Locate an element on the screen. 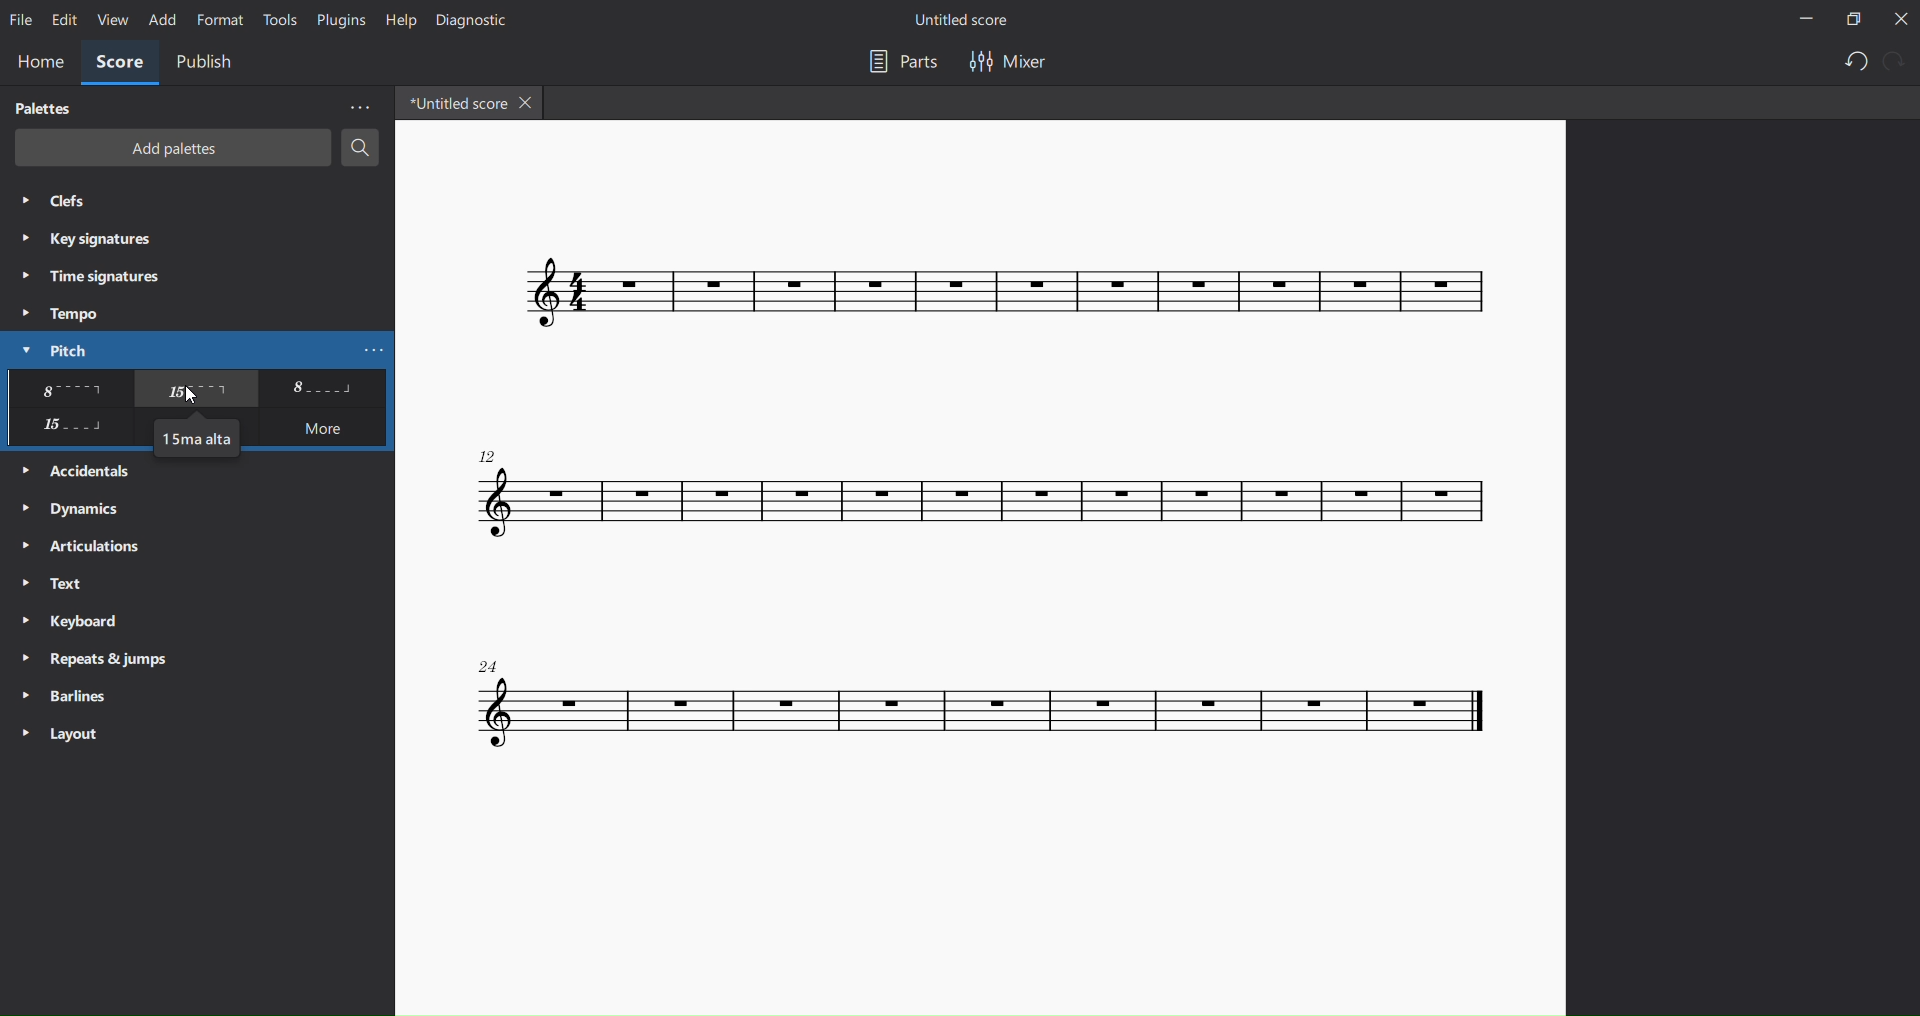  search is located at coordinates (361, 148).